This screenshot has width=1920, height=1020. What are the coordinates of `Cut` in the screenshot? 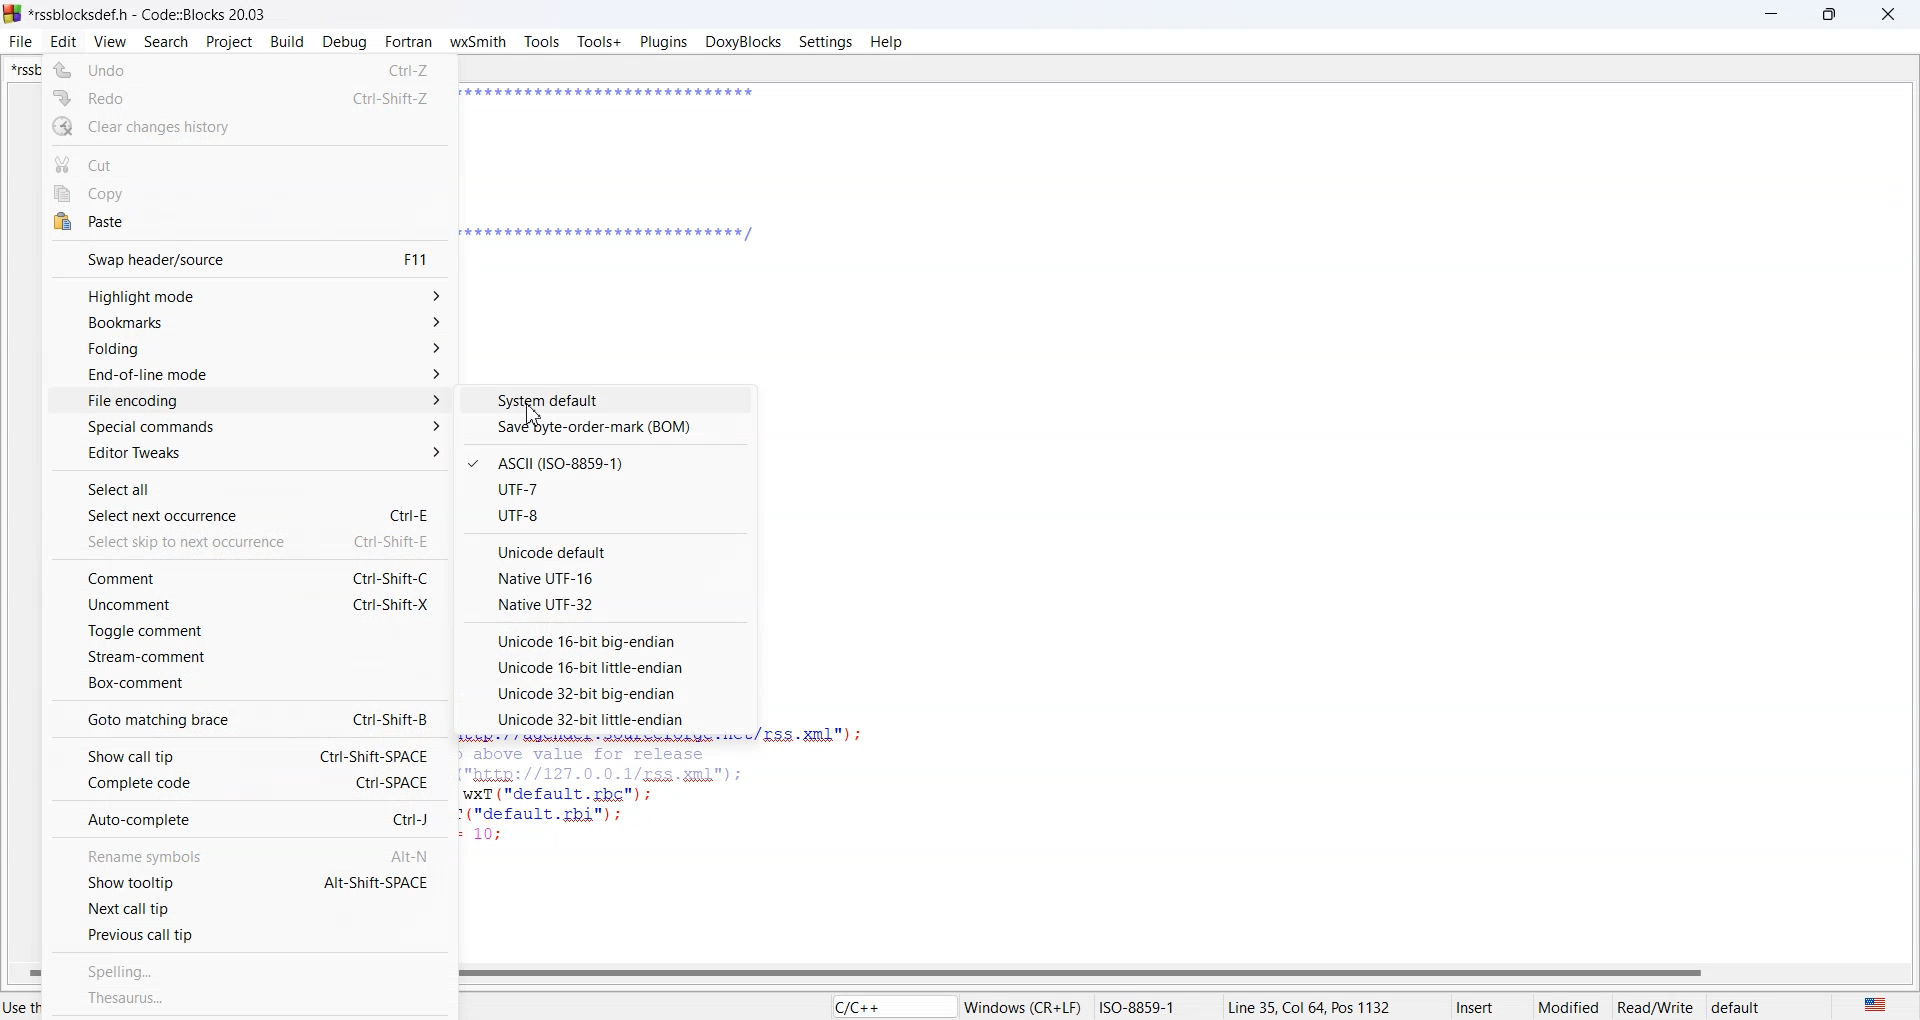 It's located at (250, 161).